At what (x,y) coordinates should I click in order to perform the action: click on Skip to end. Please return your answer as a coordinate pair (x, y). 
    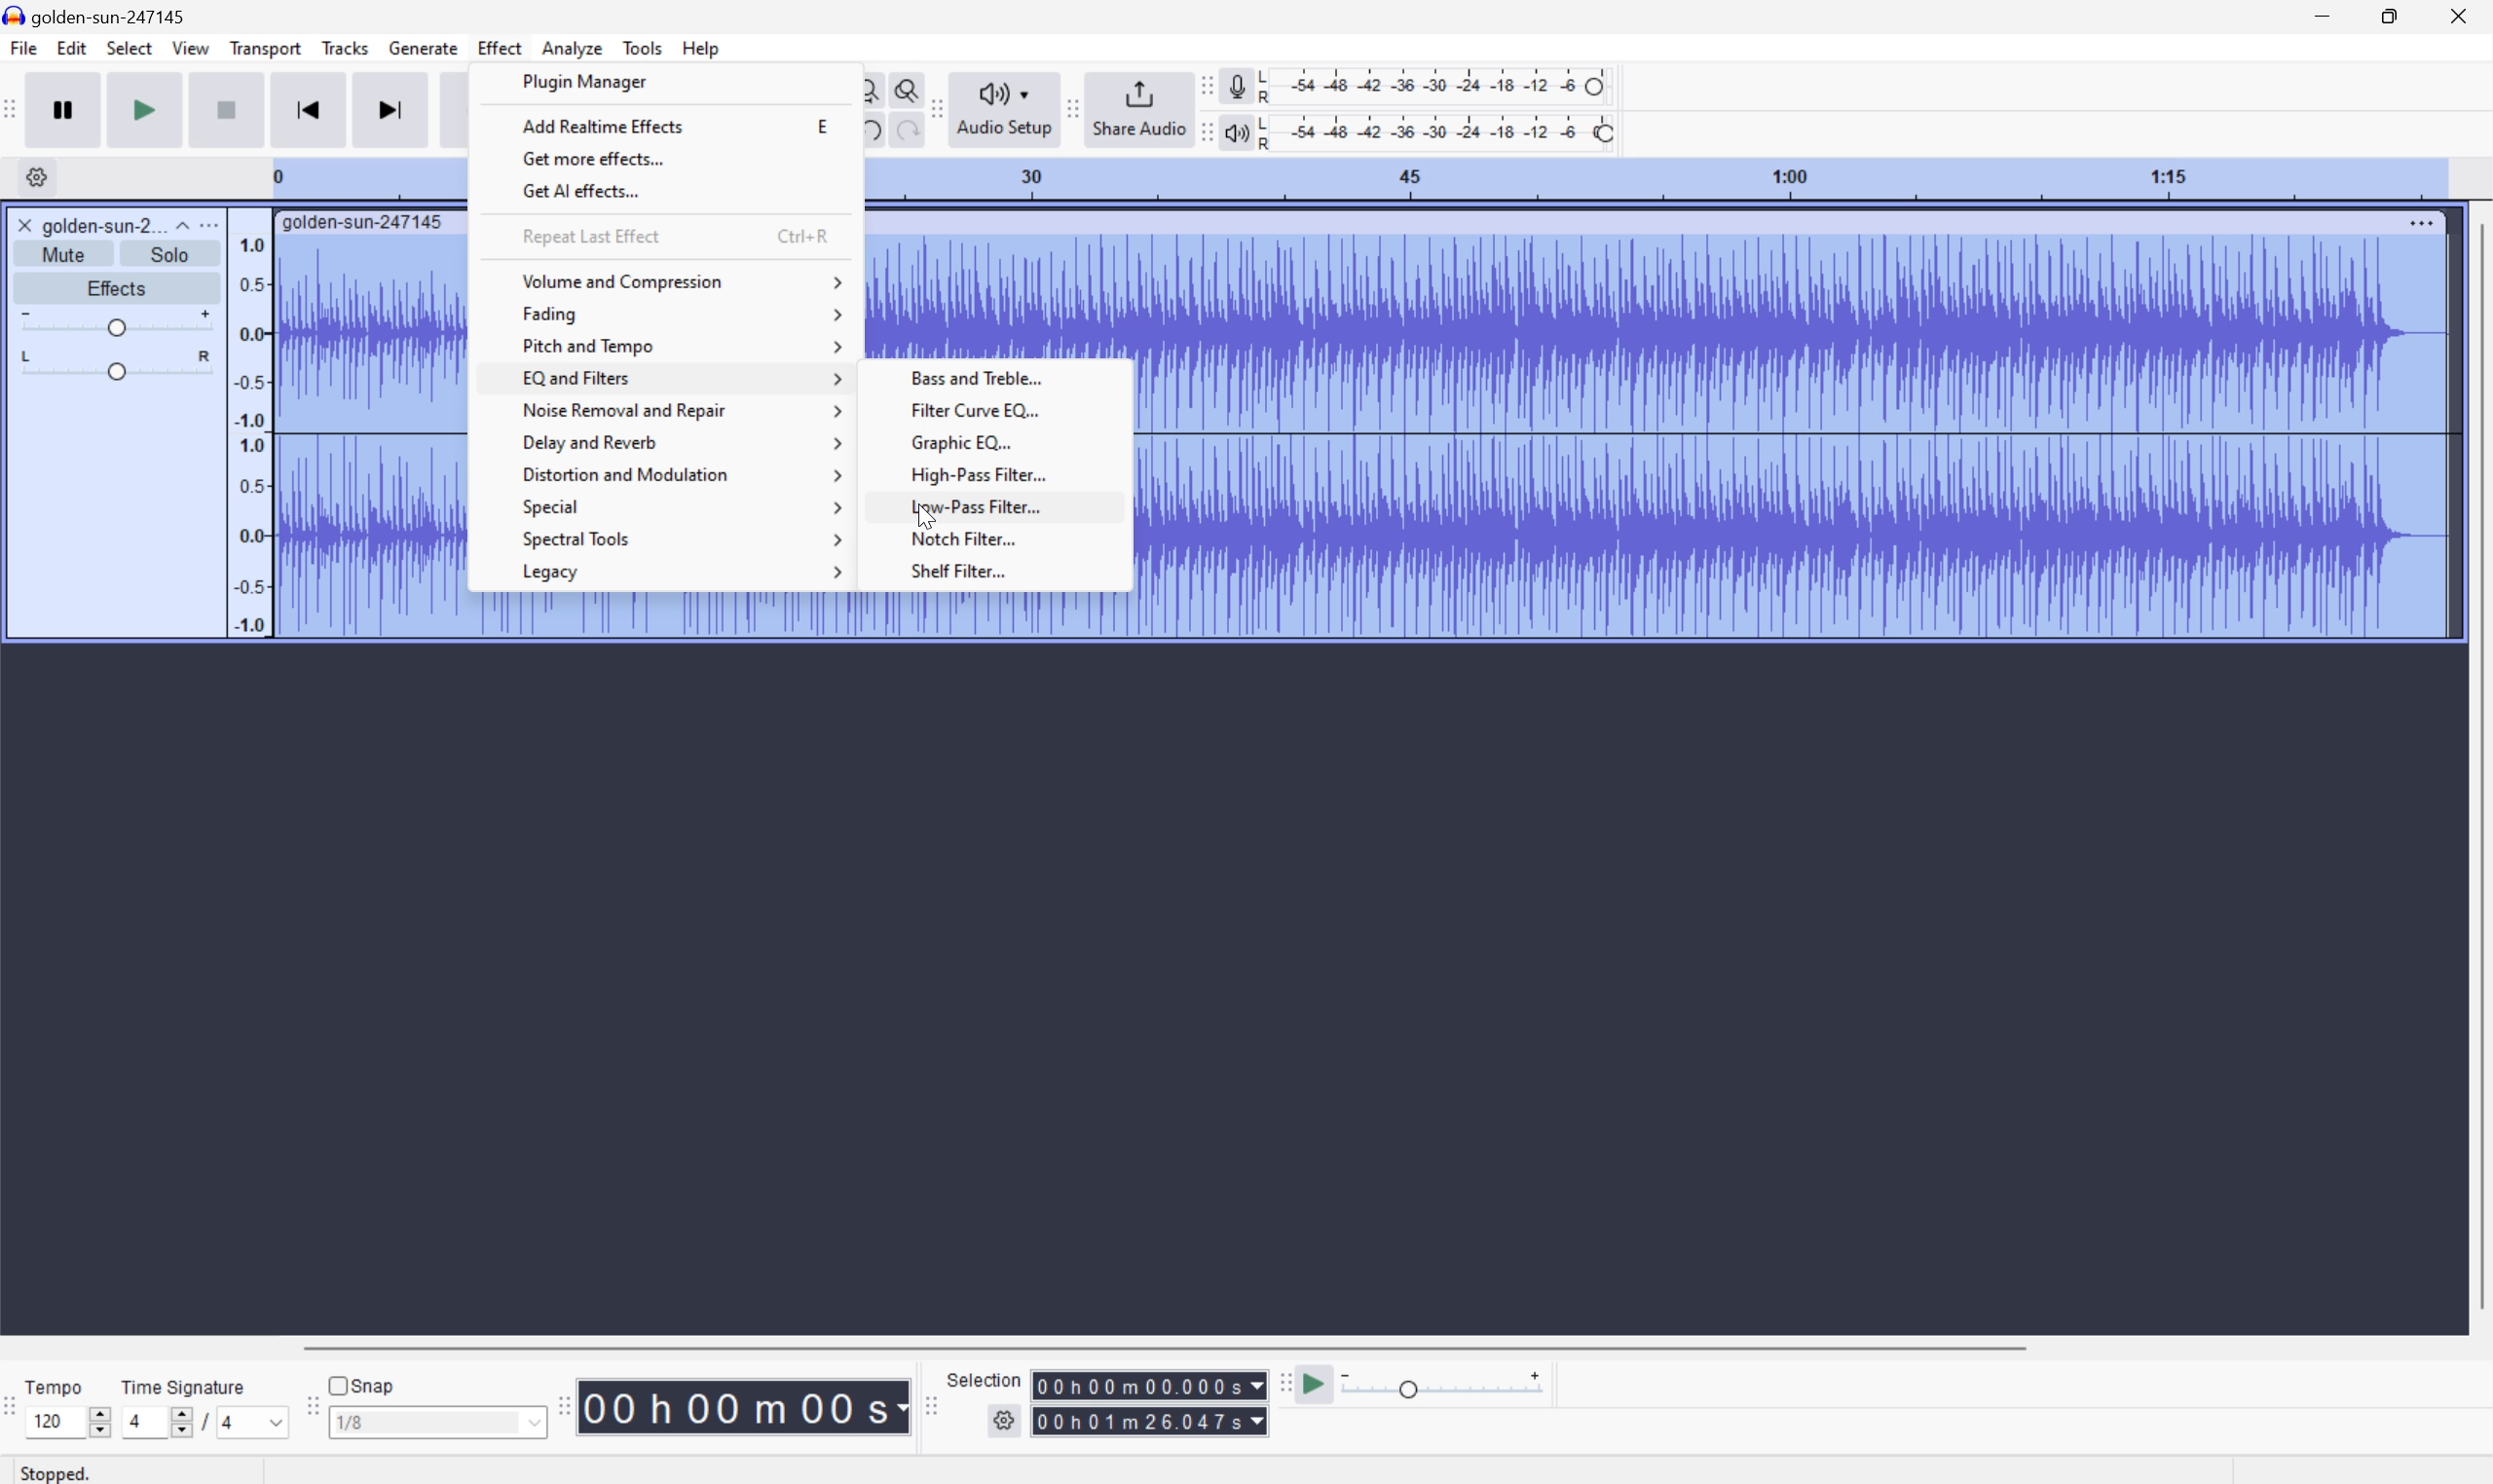
    Looking at the image, I should click on (393, 108).